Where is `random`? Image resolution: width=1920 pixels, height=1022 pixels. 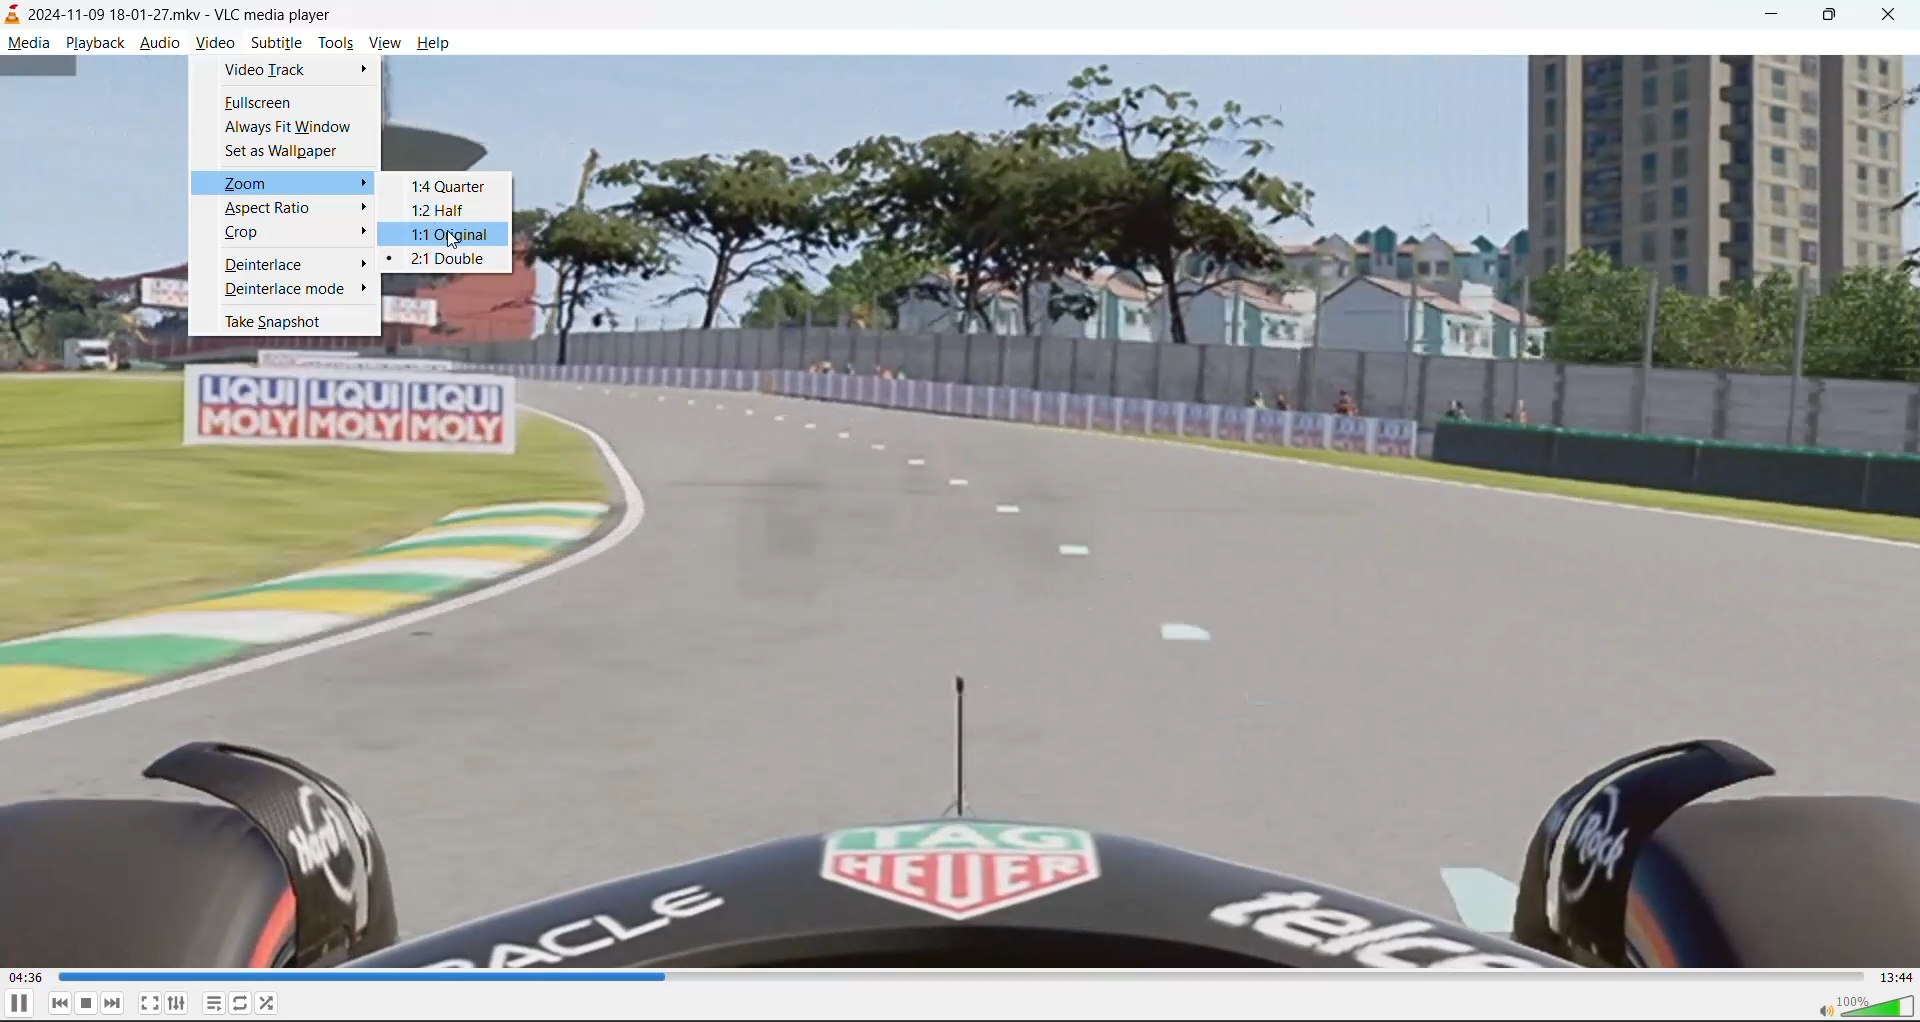 random is located at coordinates (273, 1002).